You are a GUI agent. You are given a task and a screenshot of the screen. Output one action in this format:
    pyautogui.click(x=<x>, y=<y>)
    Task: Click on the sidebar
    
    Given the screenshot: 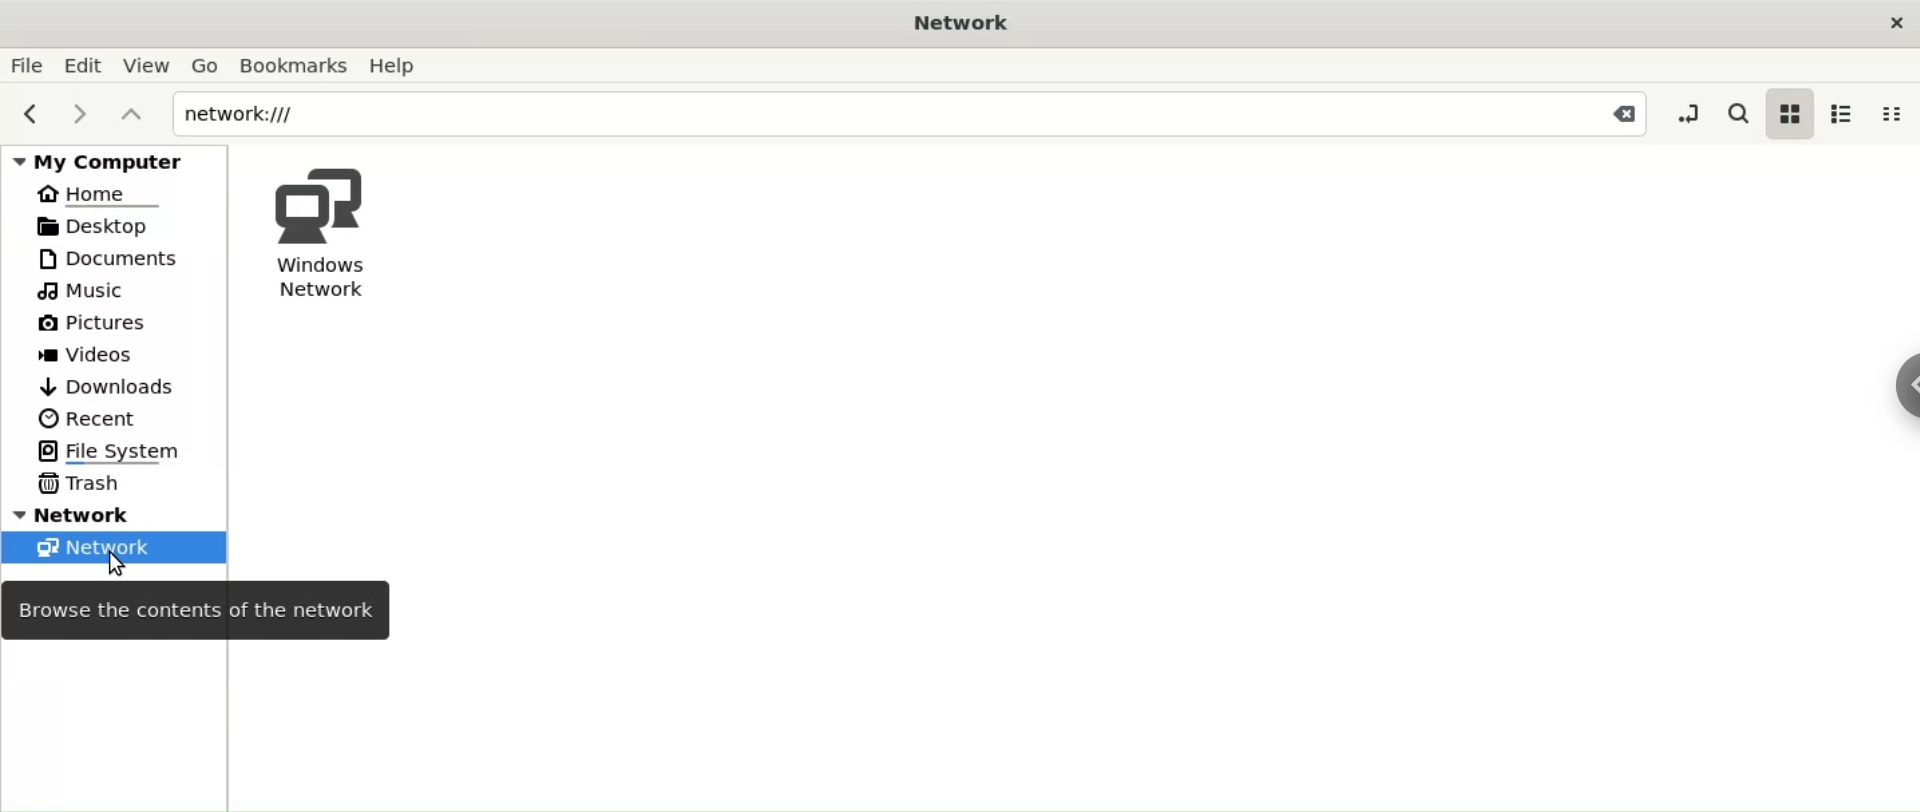 What is the action you would take?
    pyautogui.click(x=1905, y=386)
    